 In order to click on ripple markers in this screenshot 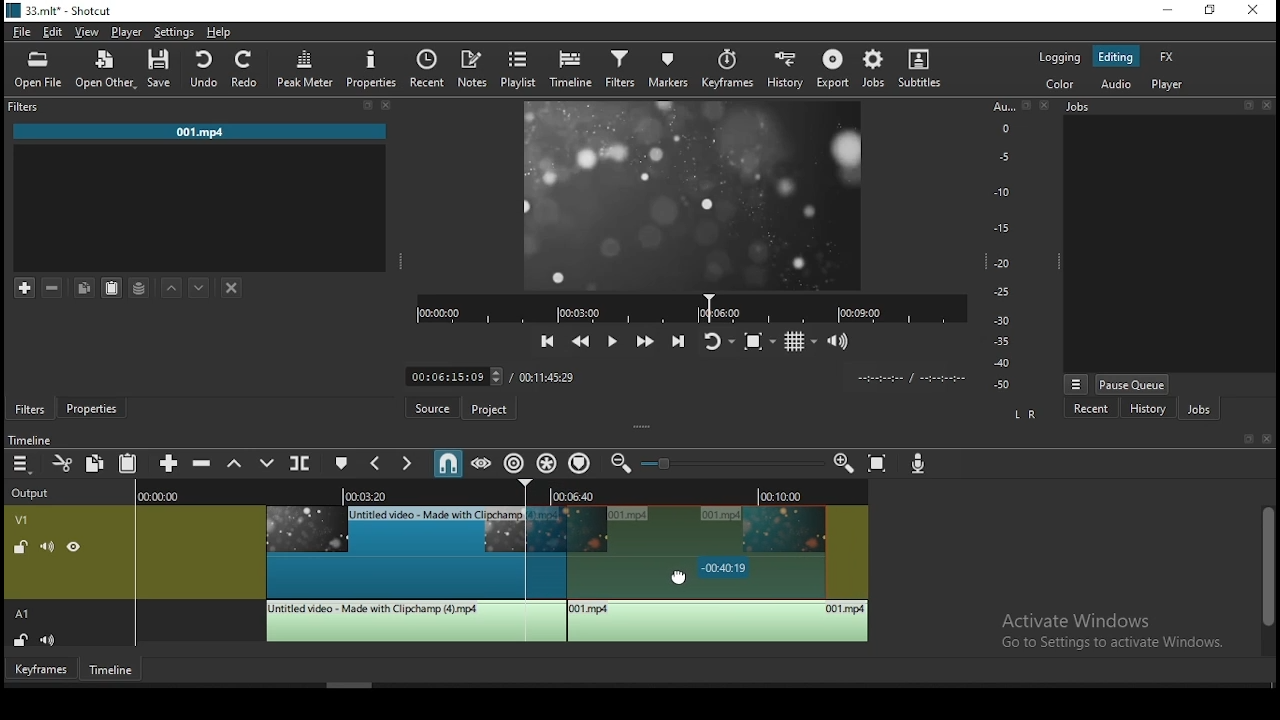, I will do `click(580, 465)`.